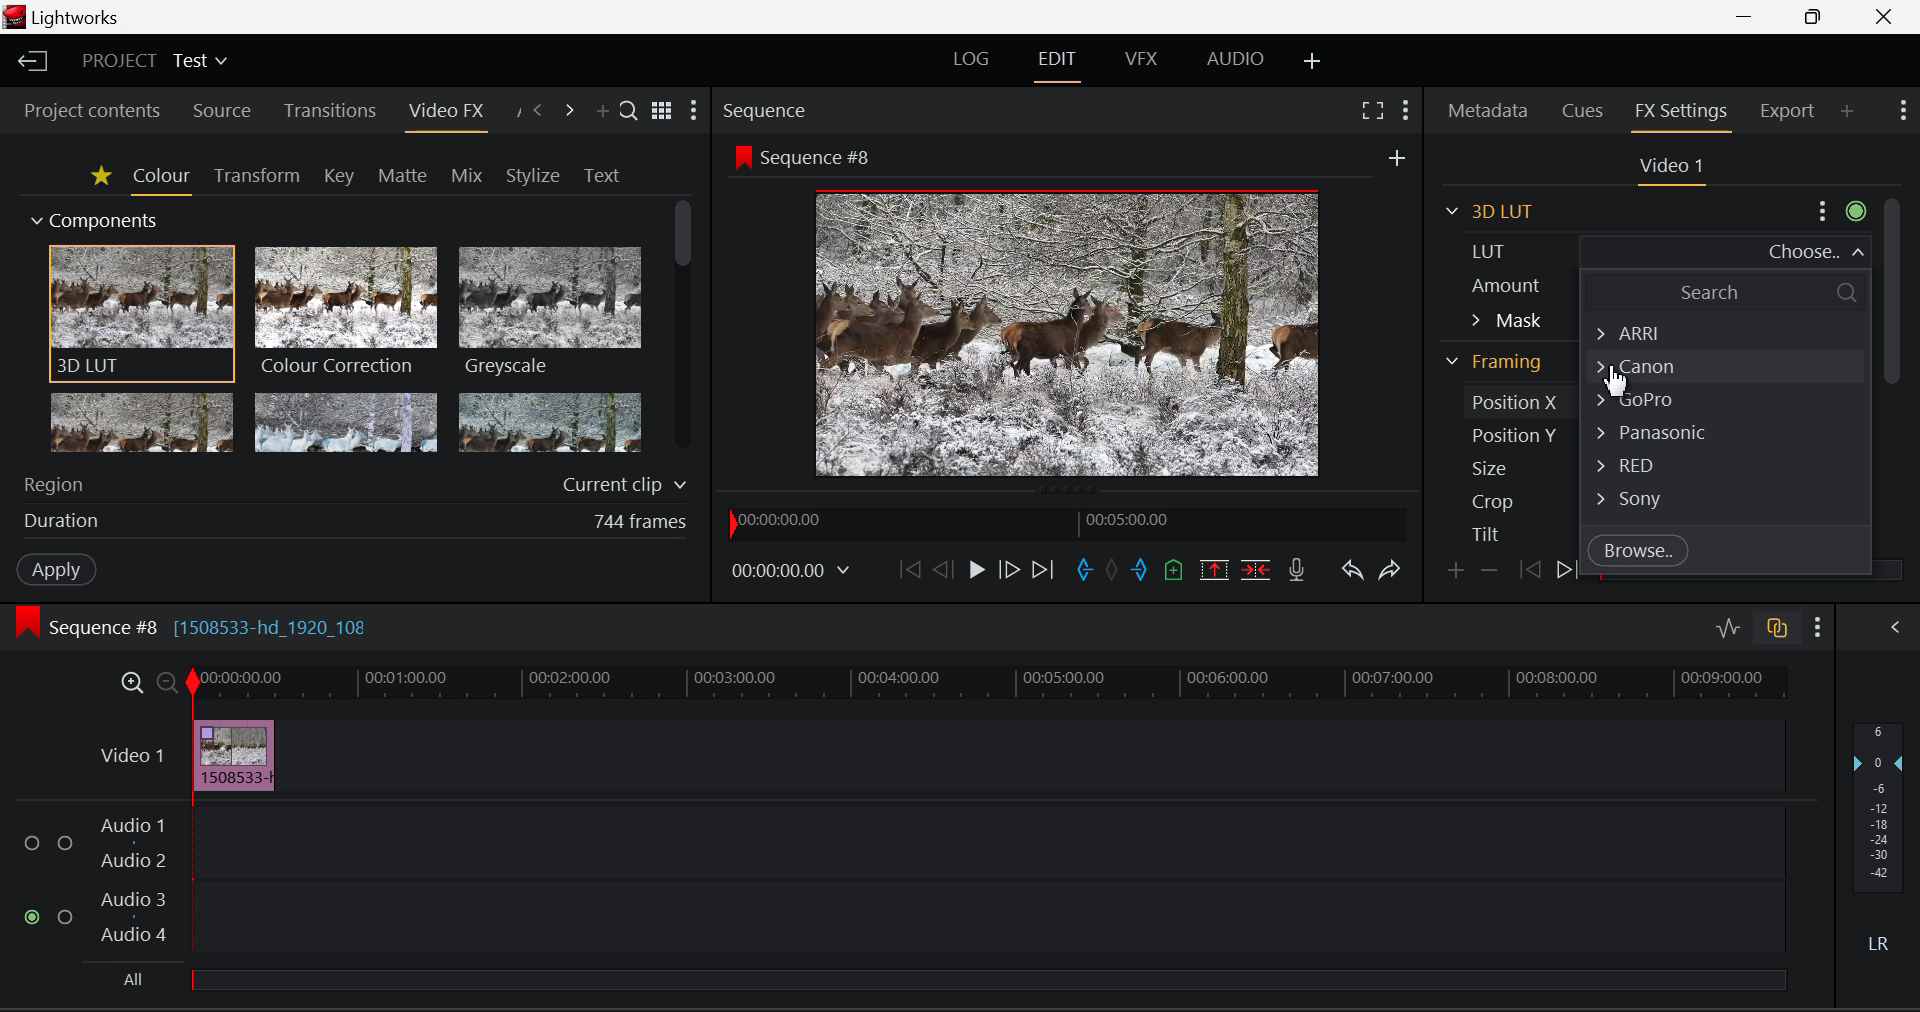 The image size is (1920, 1012). Describe the element at coordinates (1676, 171) in the screenshot. I see `Video Settings` at that location.